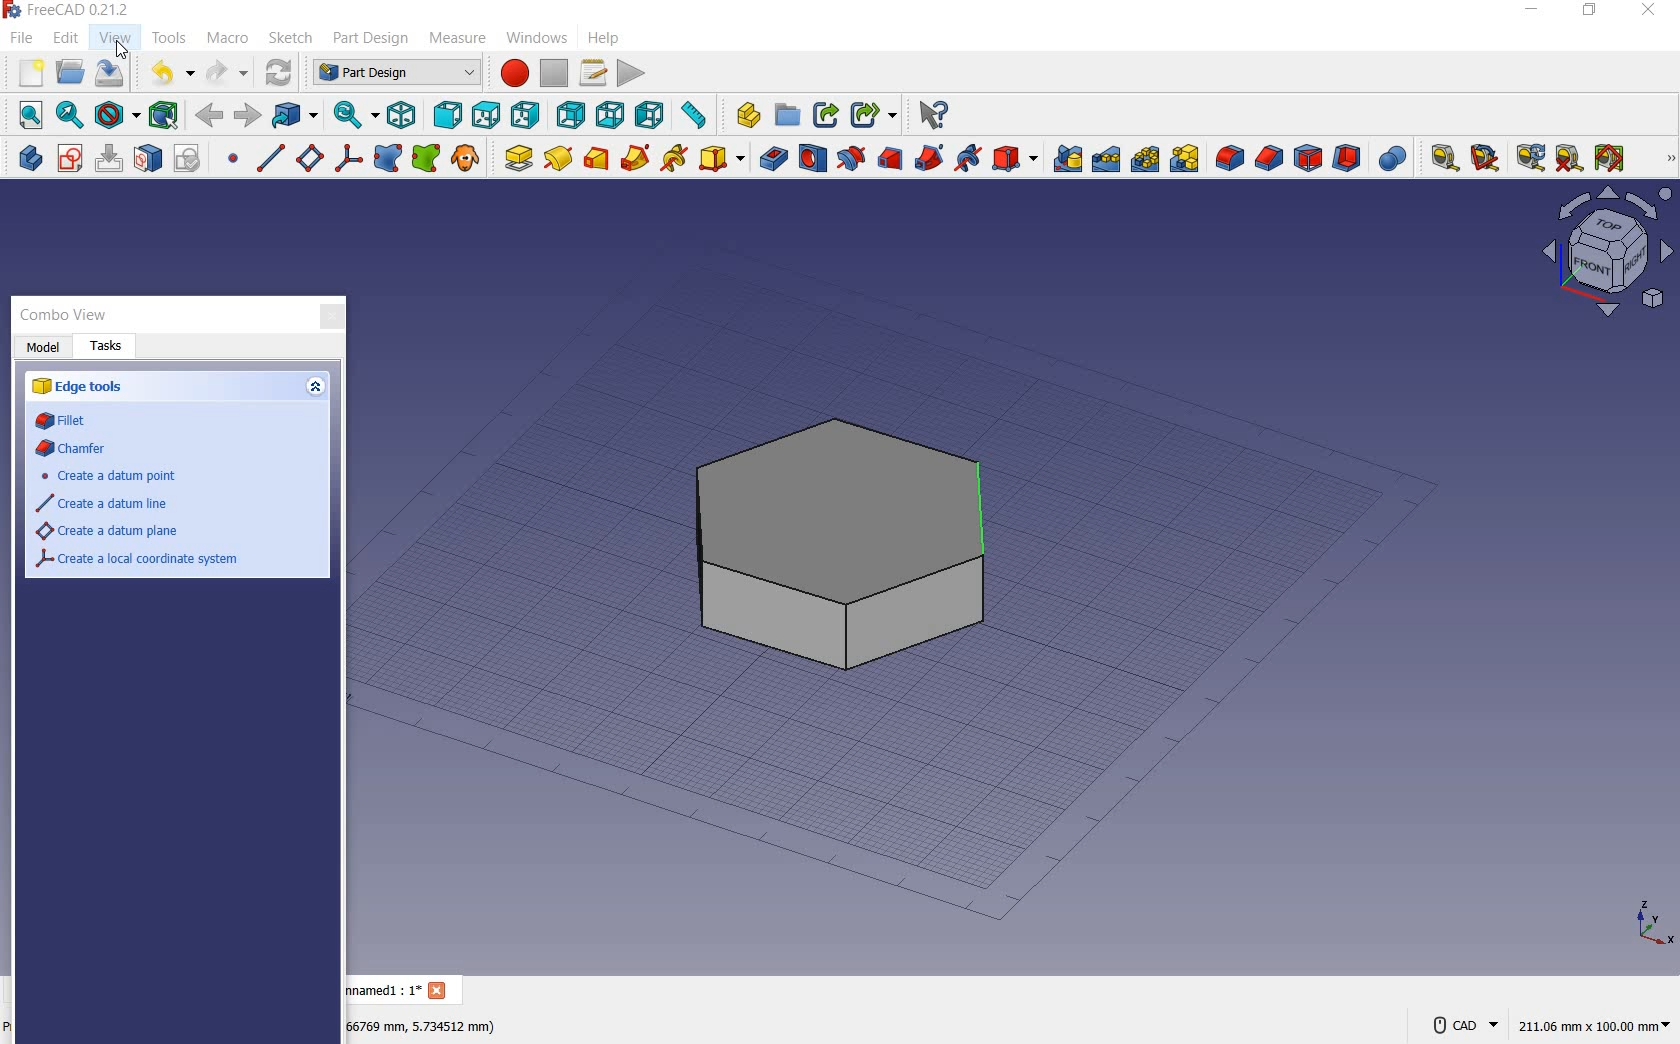 Image resolution: width=1680 pixels, height=1044 pixels. I want to click on expand, so click(313, 389).